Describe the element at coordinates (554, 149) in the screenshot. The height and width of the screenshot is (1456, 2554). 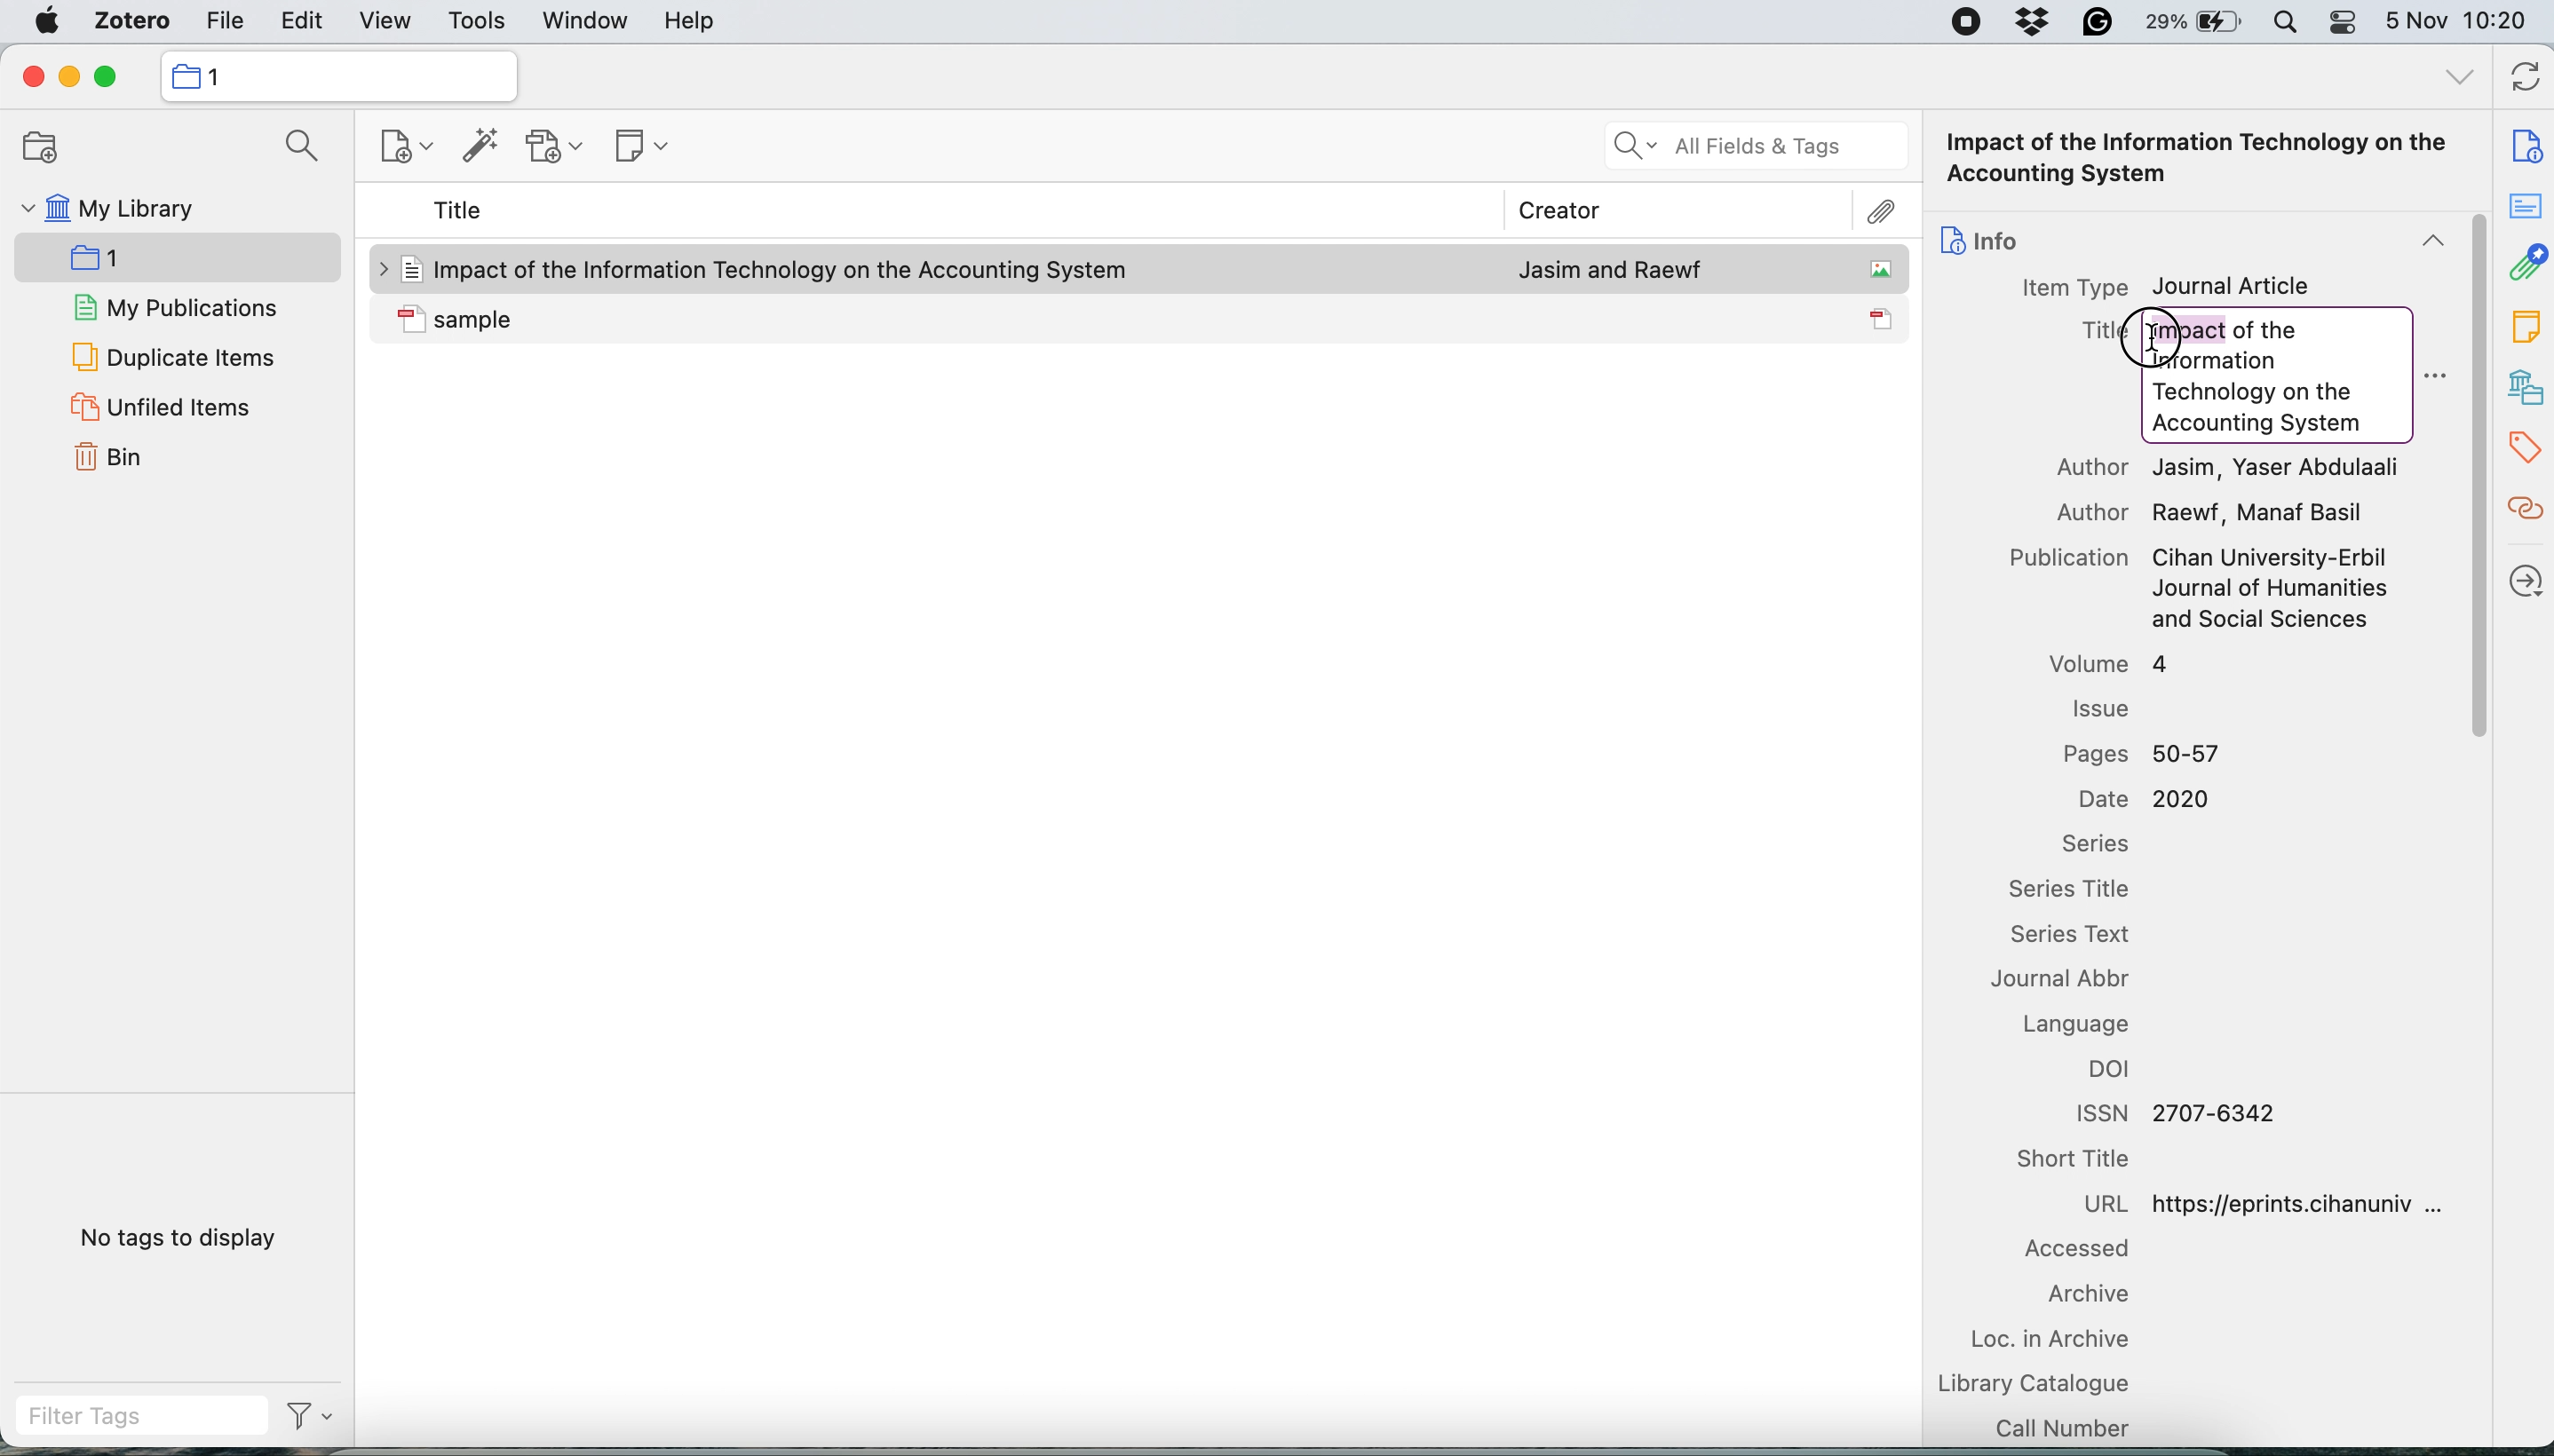
I see `new attachment` at that location.